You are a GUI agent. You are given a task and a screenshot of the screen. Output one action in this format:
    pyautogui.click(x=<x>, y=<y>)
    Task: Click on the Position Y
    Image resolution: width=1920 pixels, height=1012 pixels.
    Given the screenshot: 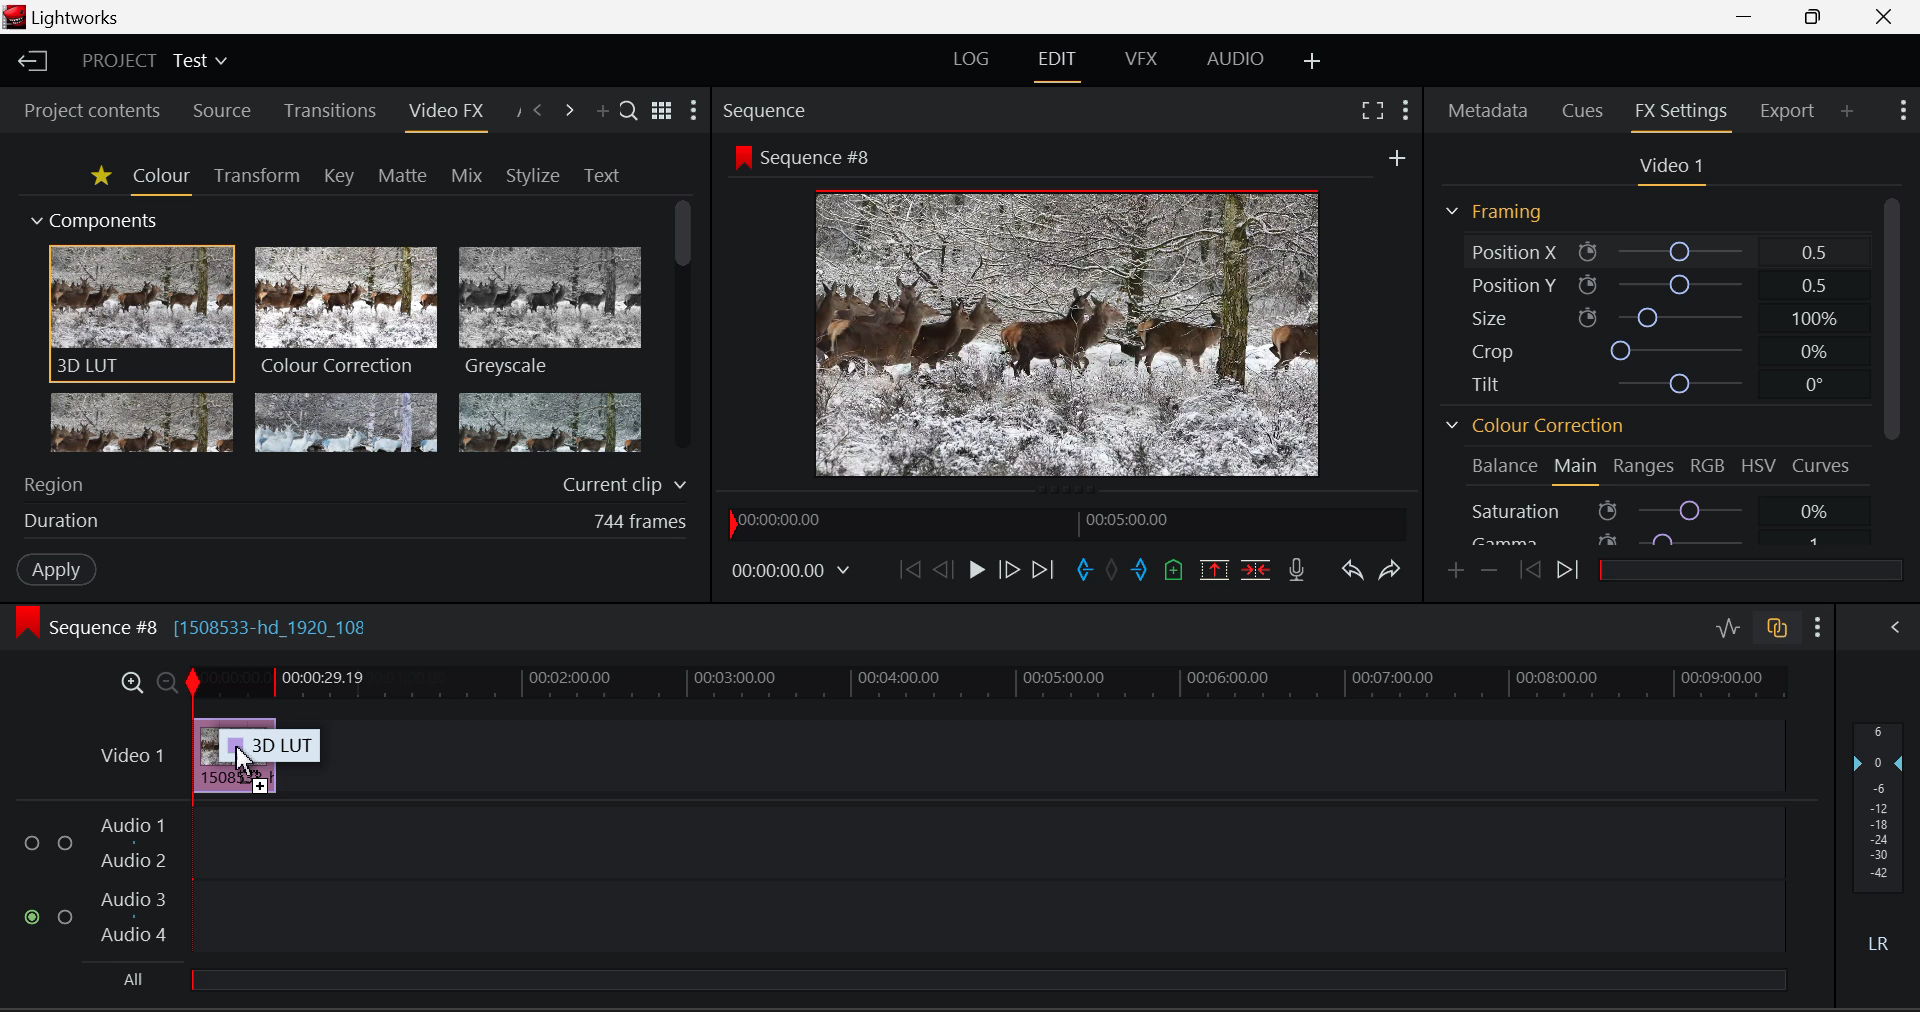 What is the action you would take?
    pyautogui.click(x=1661, y=282)
    